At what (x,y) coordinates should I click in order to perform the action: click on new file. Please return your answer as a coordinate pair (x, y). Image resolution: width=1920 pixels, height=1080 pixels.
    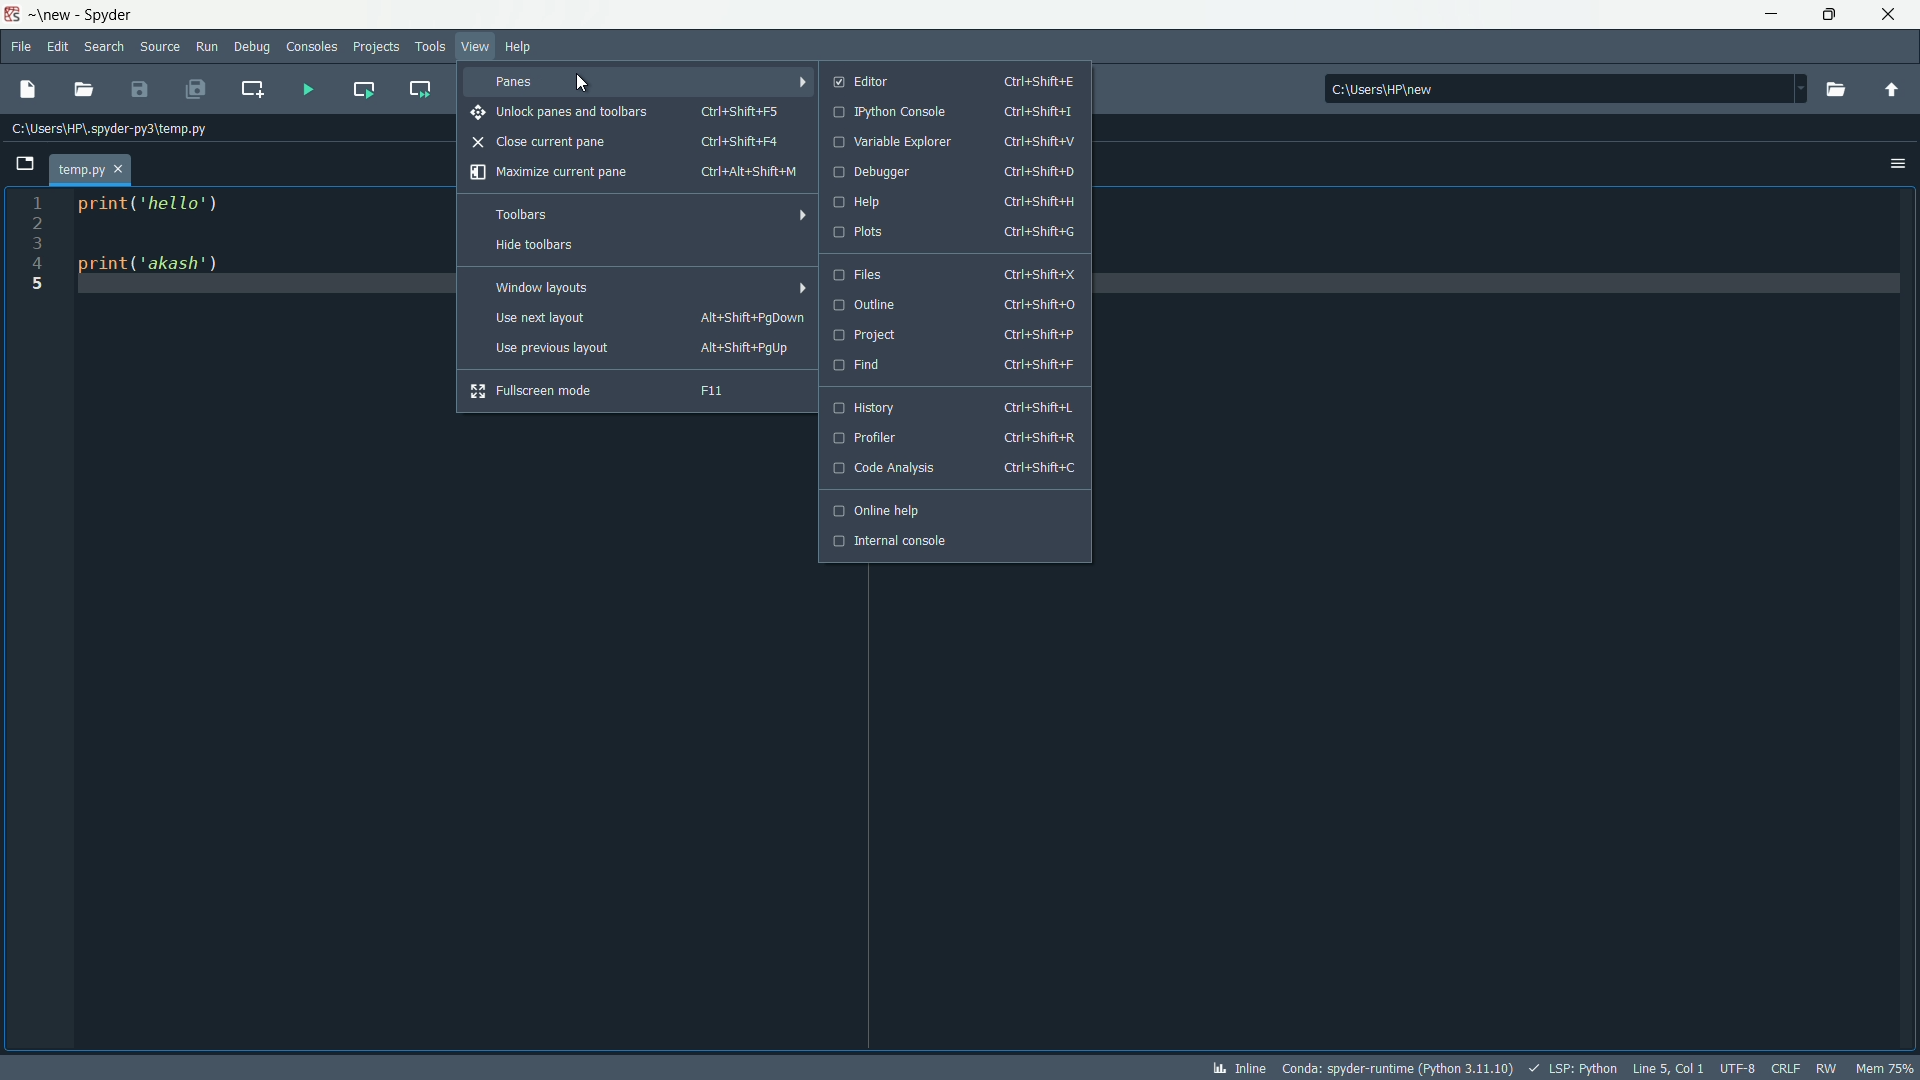
    Looking at the image, I should click on (28, 88).